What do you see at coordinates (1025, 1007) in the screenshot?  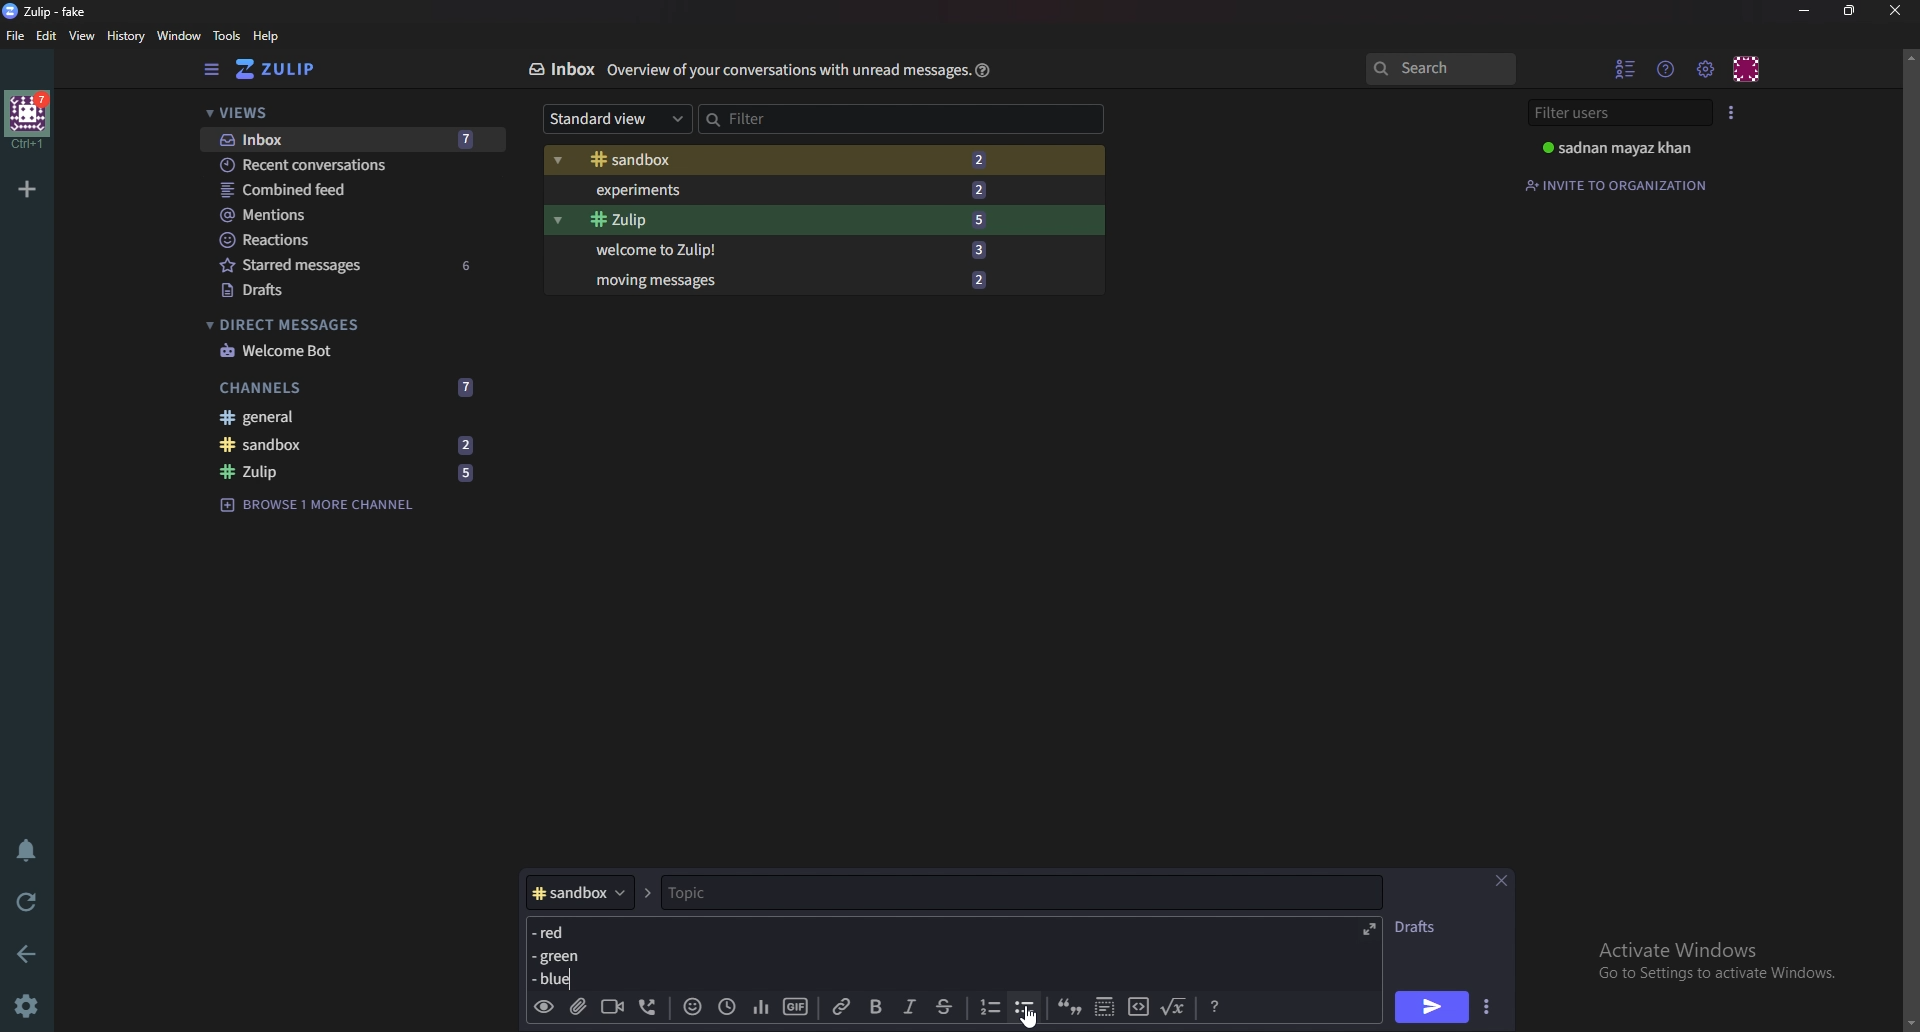 I see `Bullet list` at bounding box center [1025, 1007].